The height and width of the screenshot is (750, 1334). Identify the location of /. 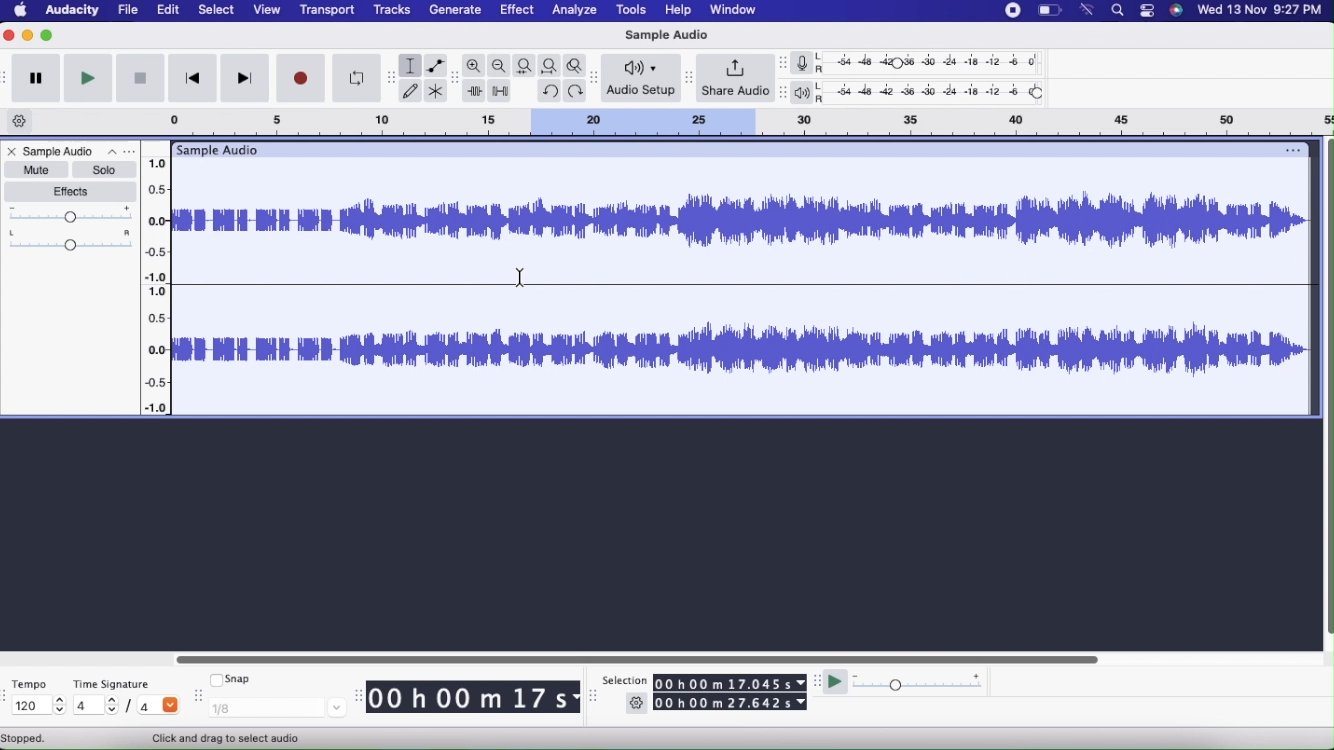
(132, 709).